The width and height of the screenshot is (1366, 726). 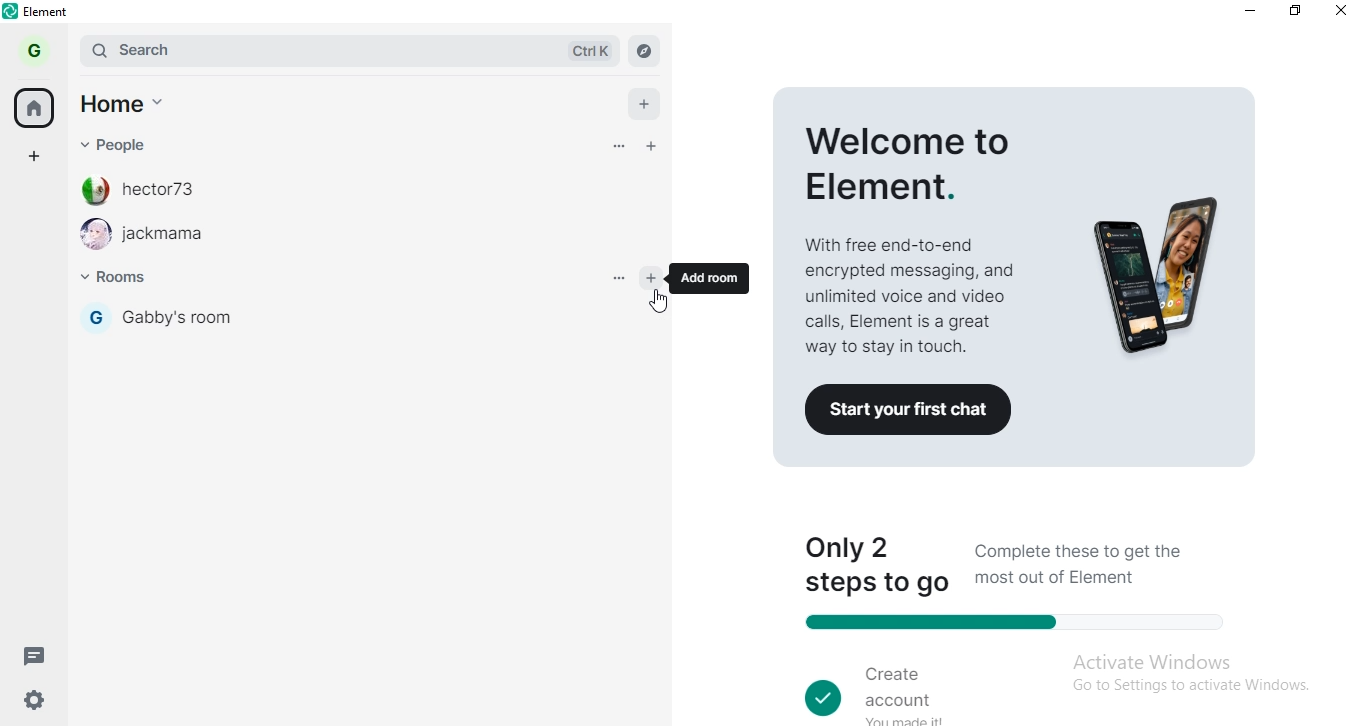 What do you see at coordinates (1344, 11) in the screenshot?
I see `close` at bounding box center [1344, 11].